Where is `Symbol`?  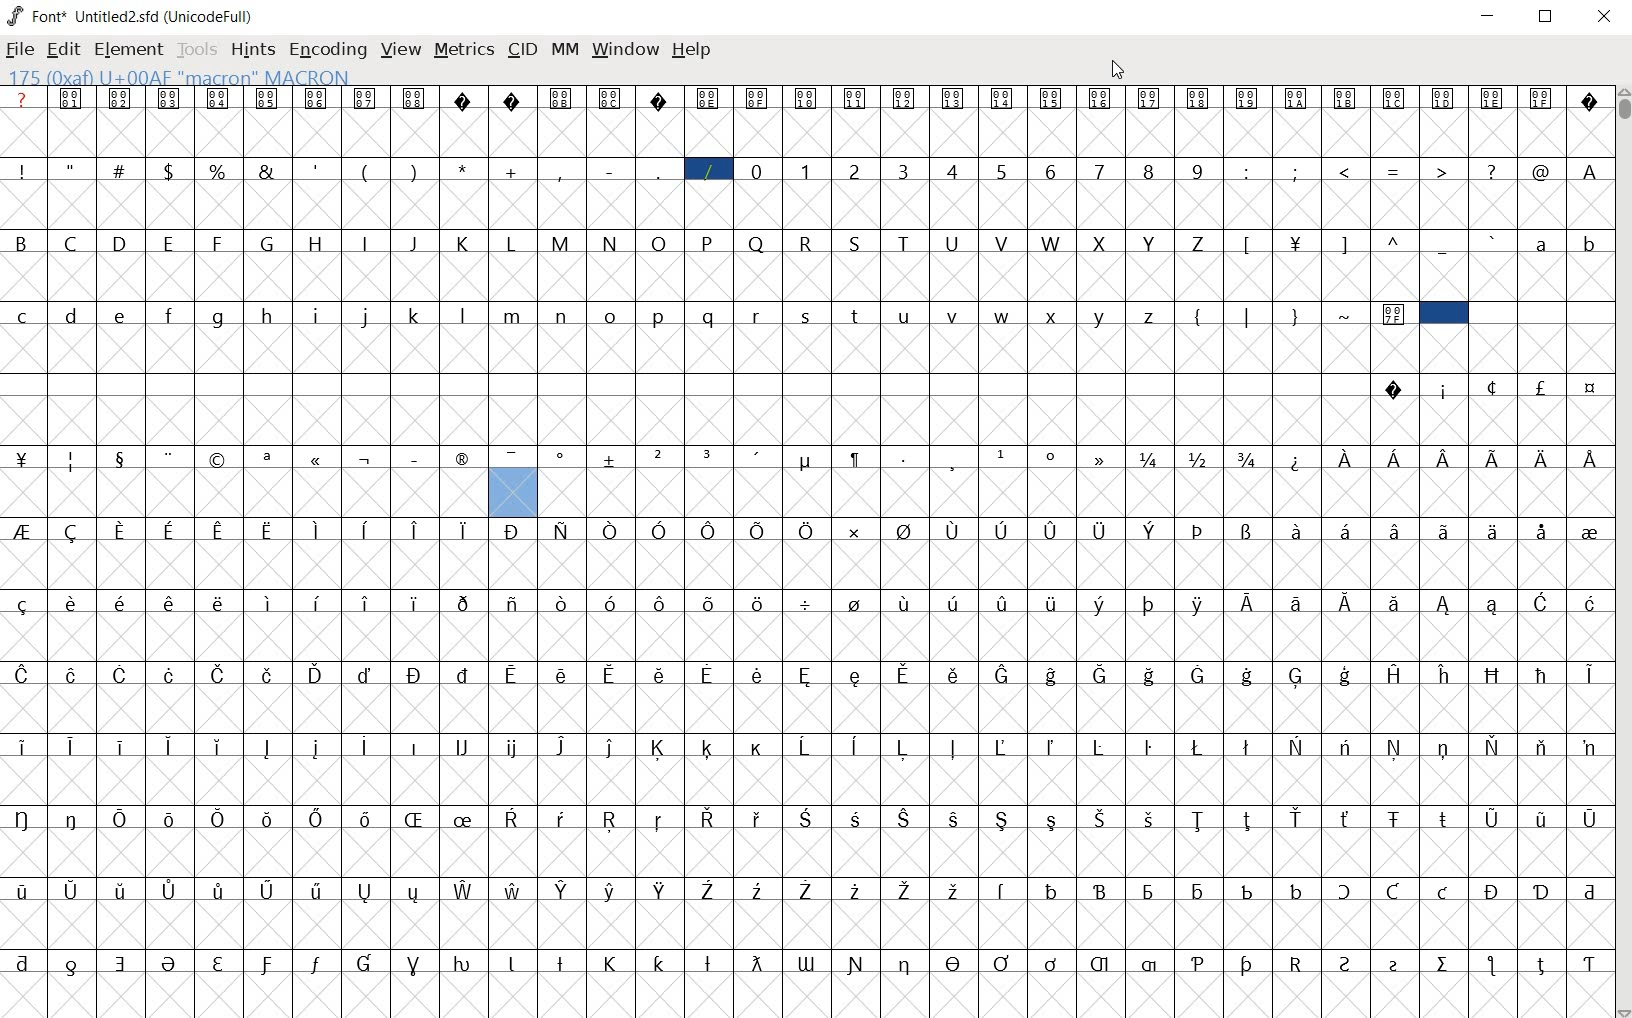 Symbol is located at coordinates (124, 745).